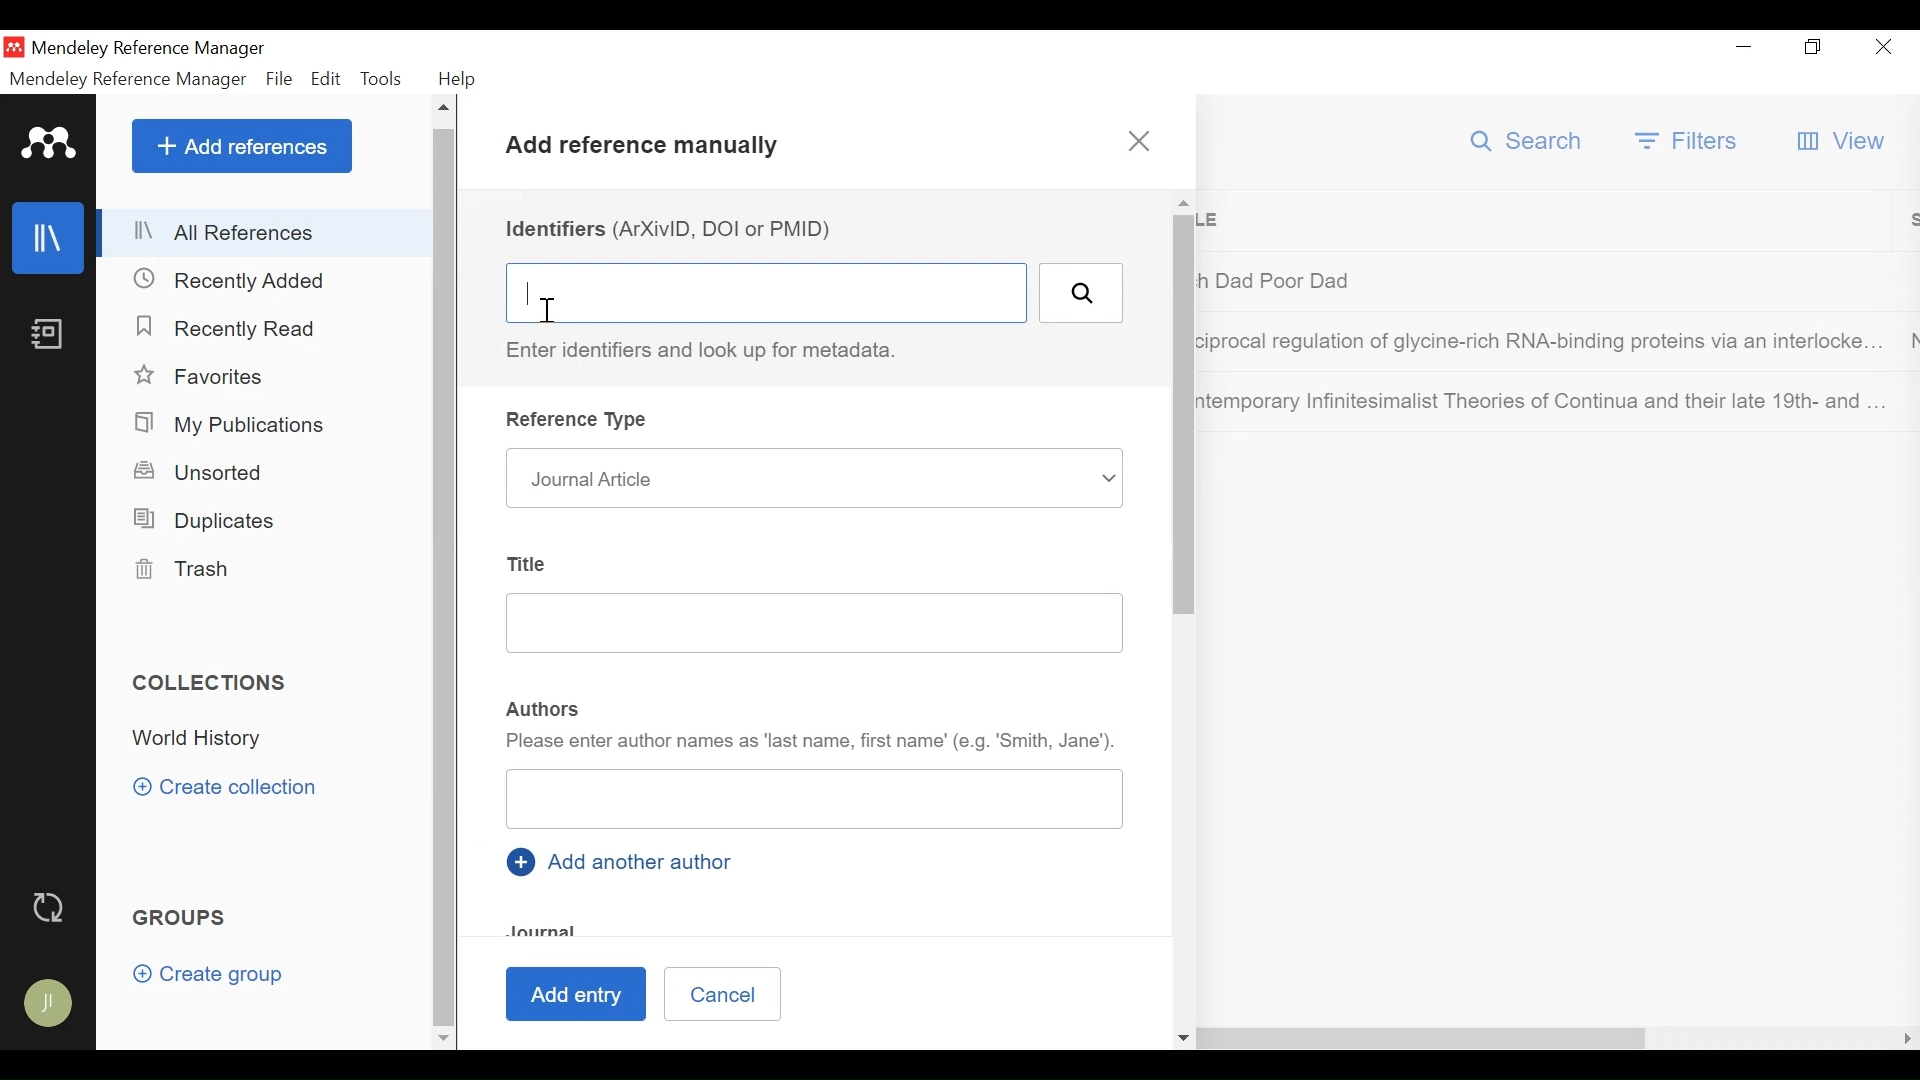  What do you see at coordinates (155, 47) in the screenshot?
I see `Mendeley Reference Manager` at bounding box center [155, 47].